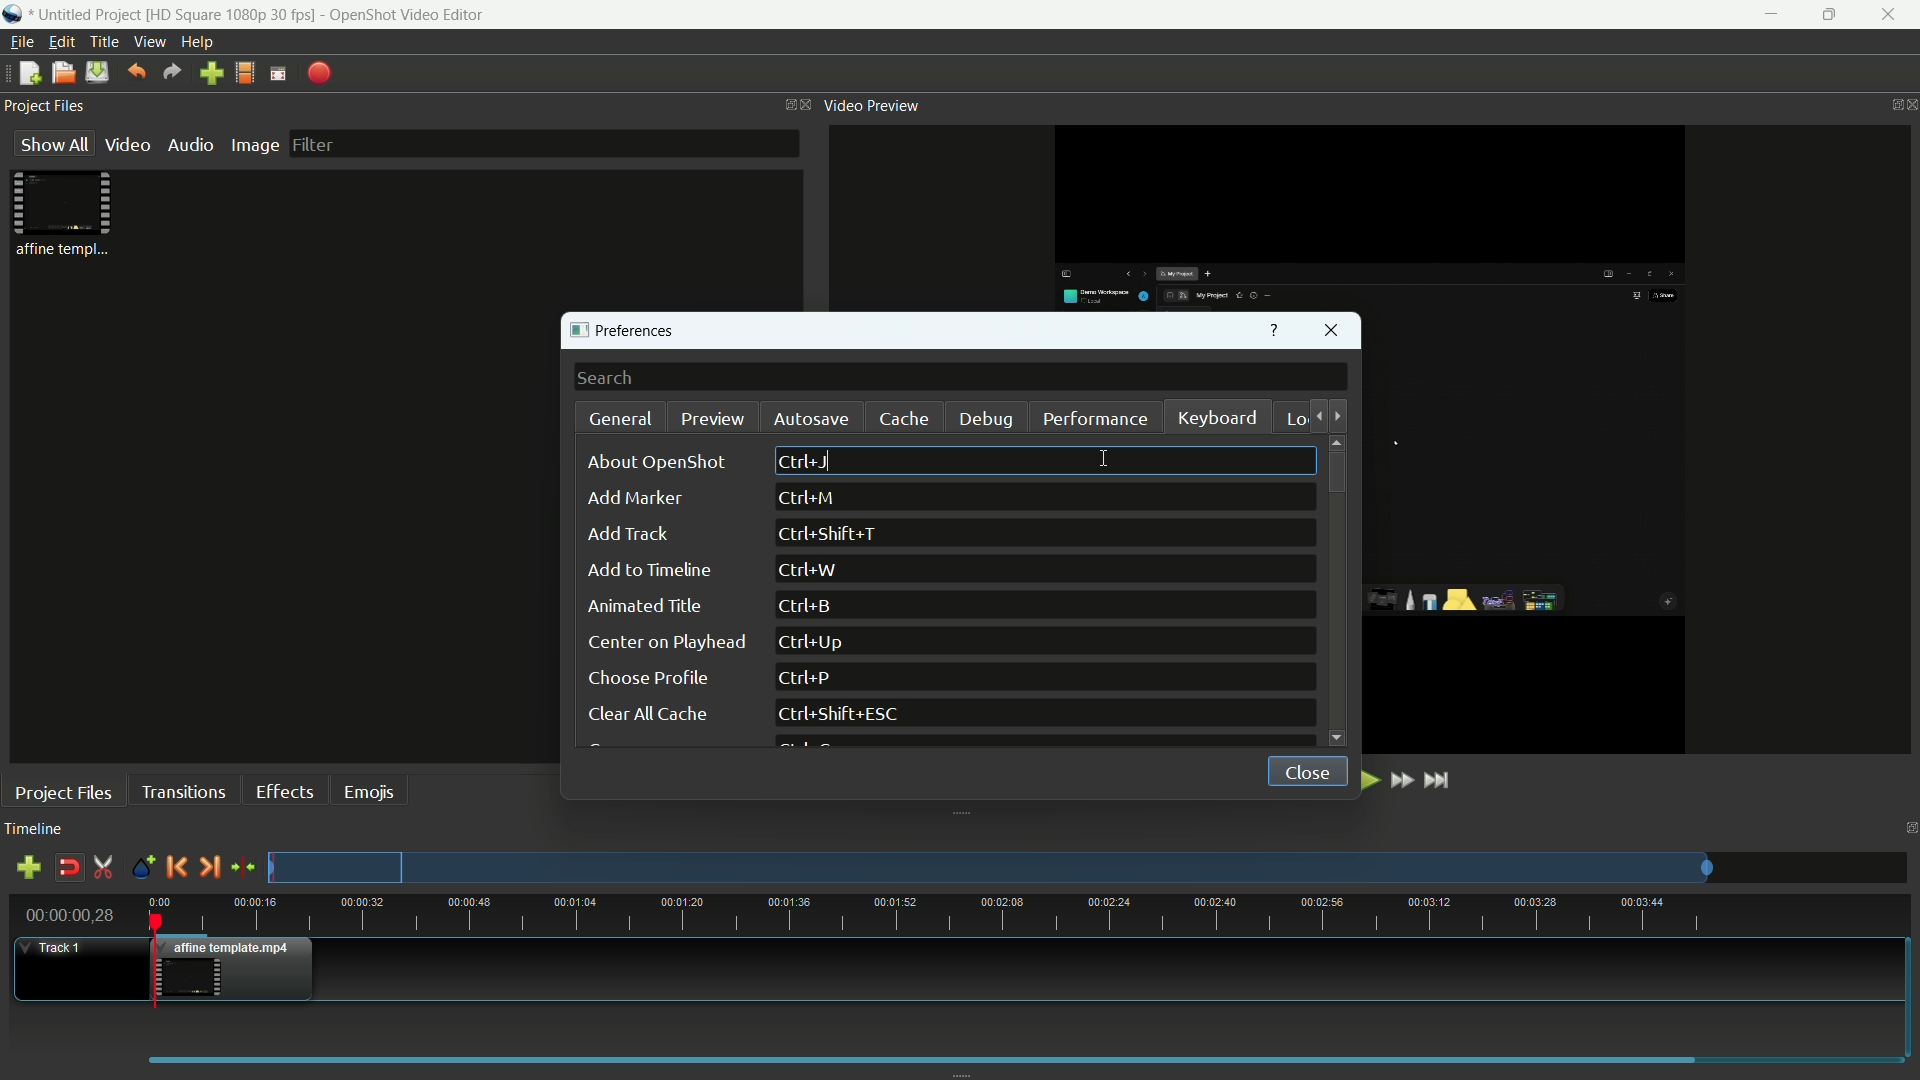  What do you see at coordinates (904, 419) in the screenshot?
I see `cache` at bounding box center [904, 419].